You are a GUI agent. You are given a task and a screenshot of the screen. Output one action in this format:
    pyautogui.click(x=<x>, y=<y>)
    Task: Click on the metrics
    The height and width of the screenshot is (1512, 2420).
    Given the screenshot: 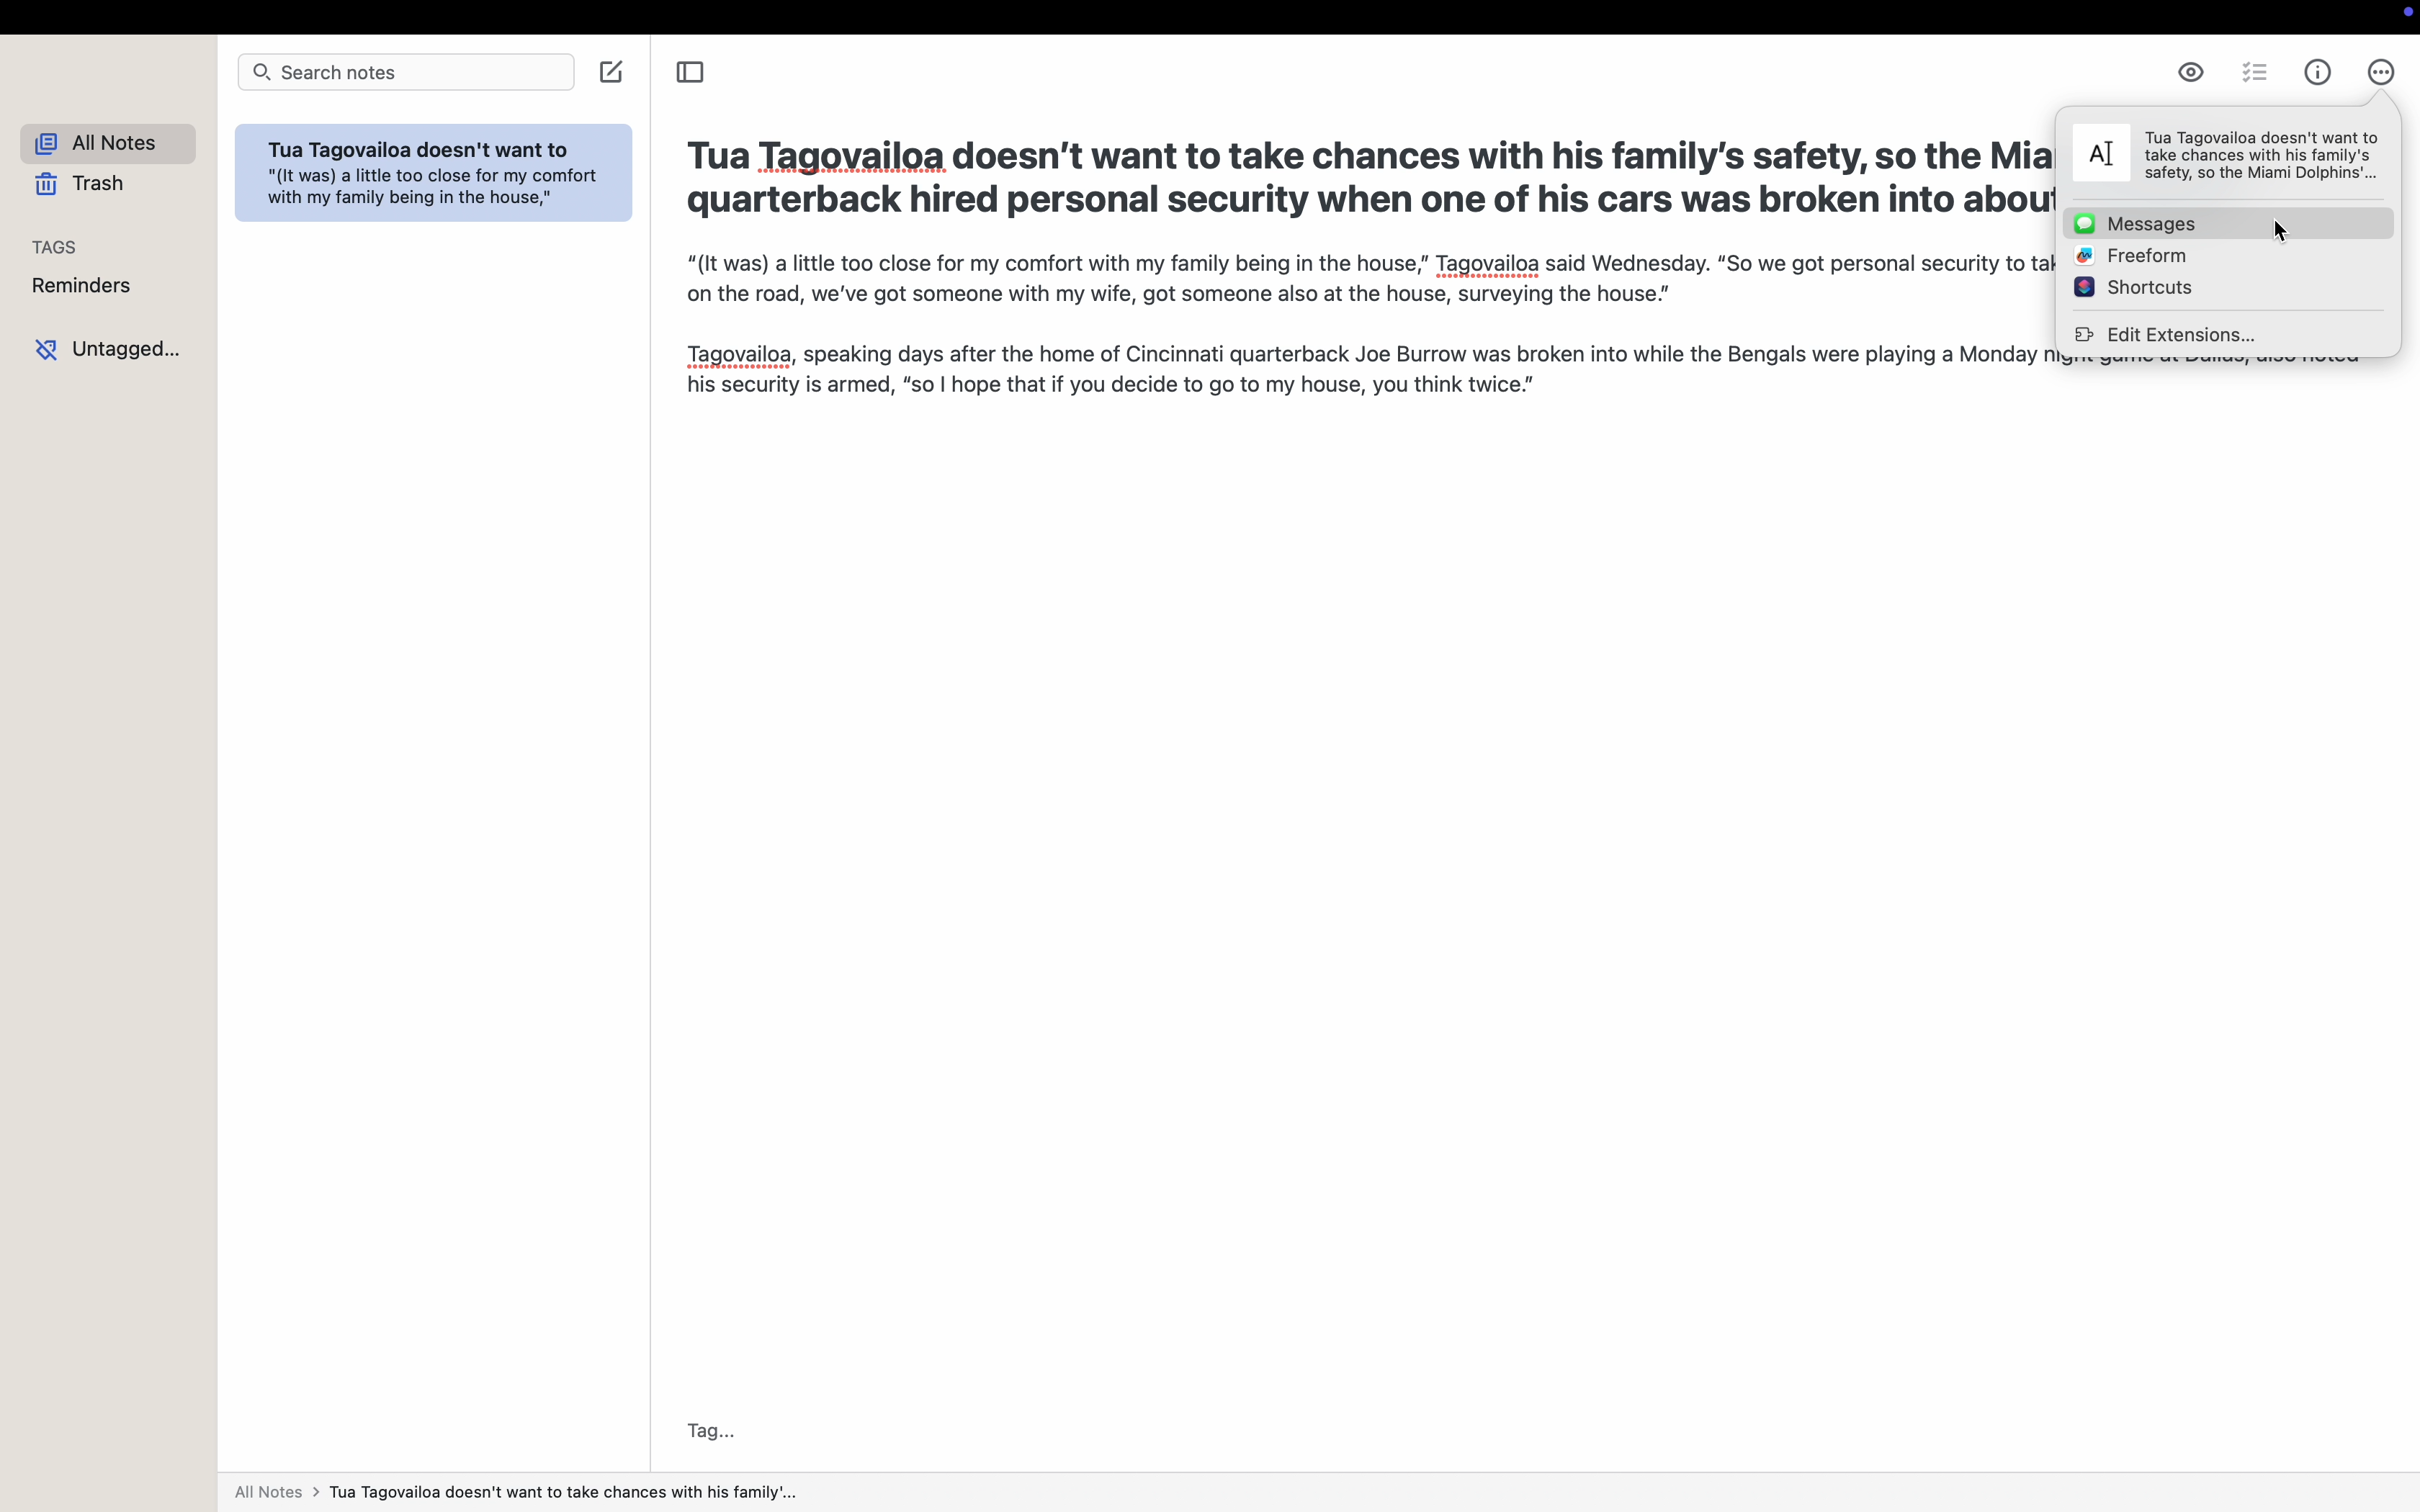 What is the action you would take?
    pyautogui.click(x=2320, y=73)
    